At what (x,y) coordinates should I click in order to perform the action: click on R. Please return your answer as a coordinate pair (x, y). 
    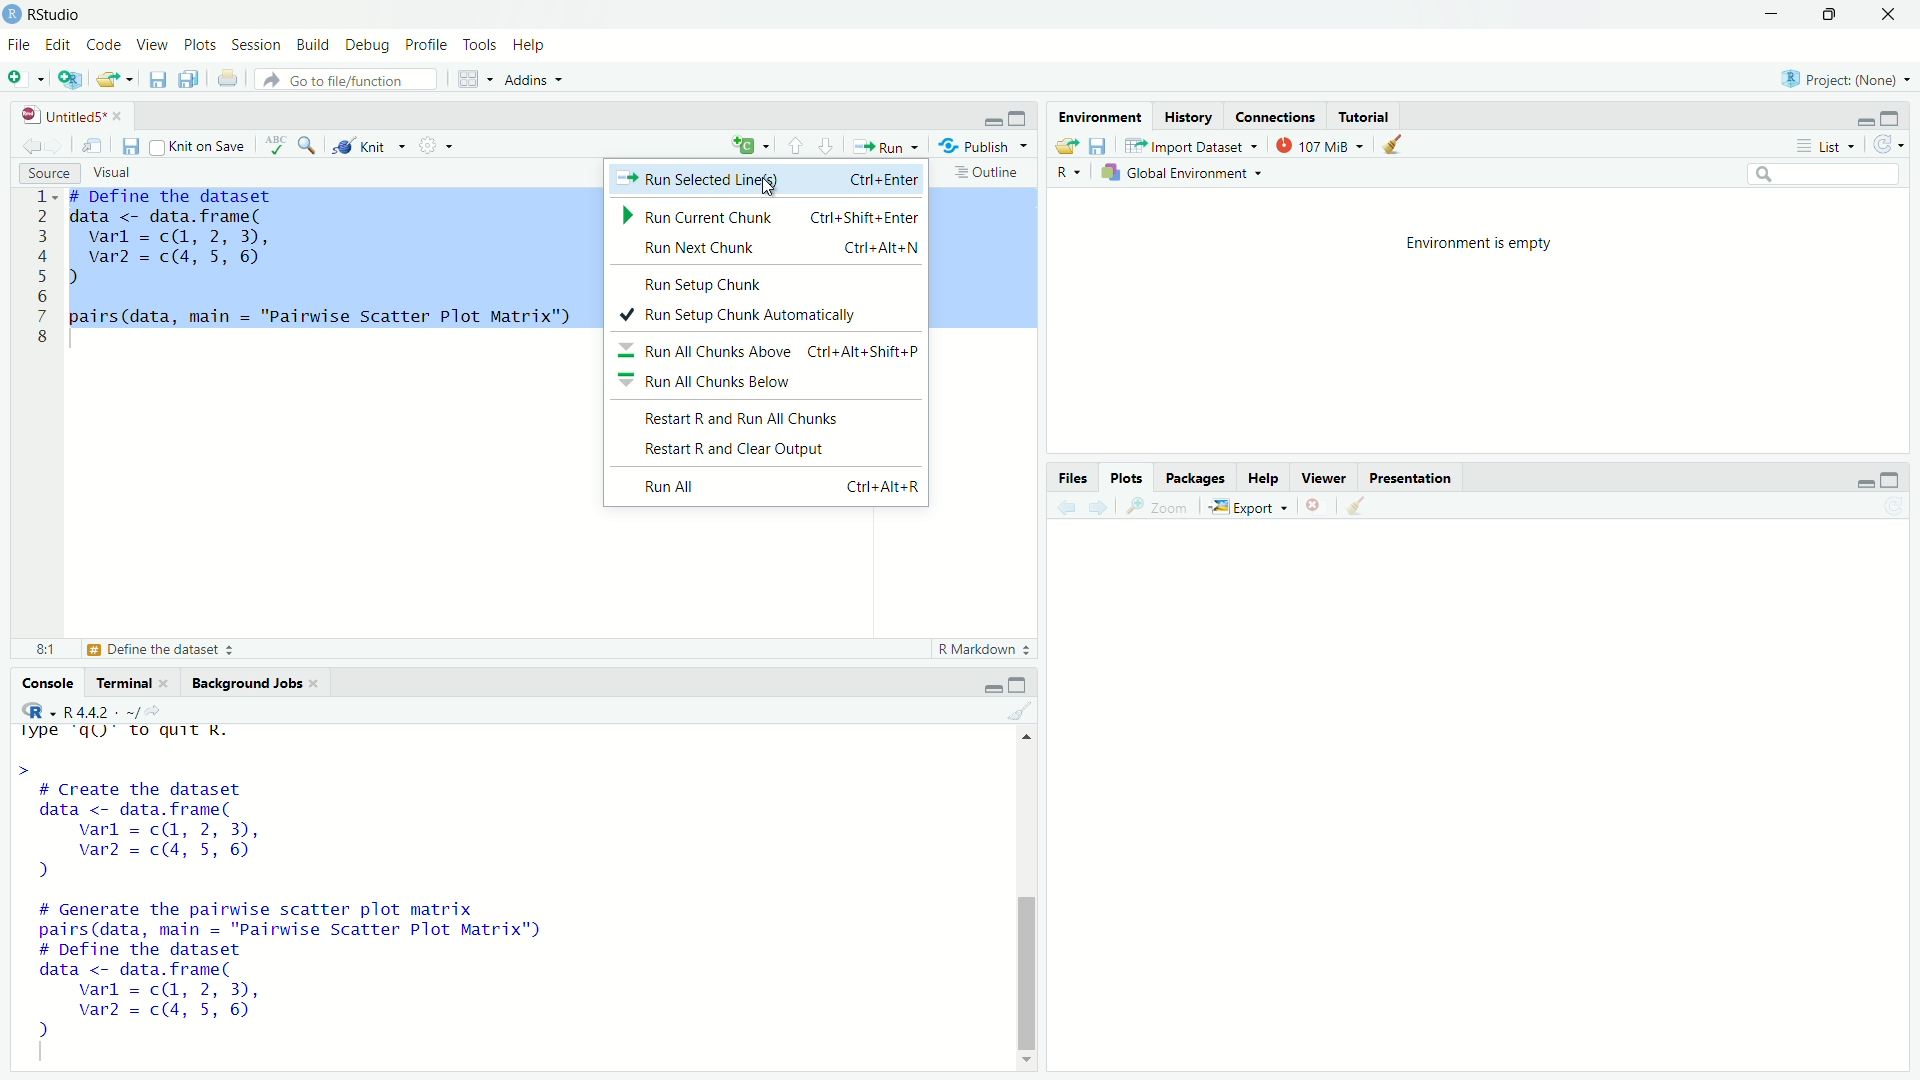
    Looking at the image, I should click on (34, 710).